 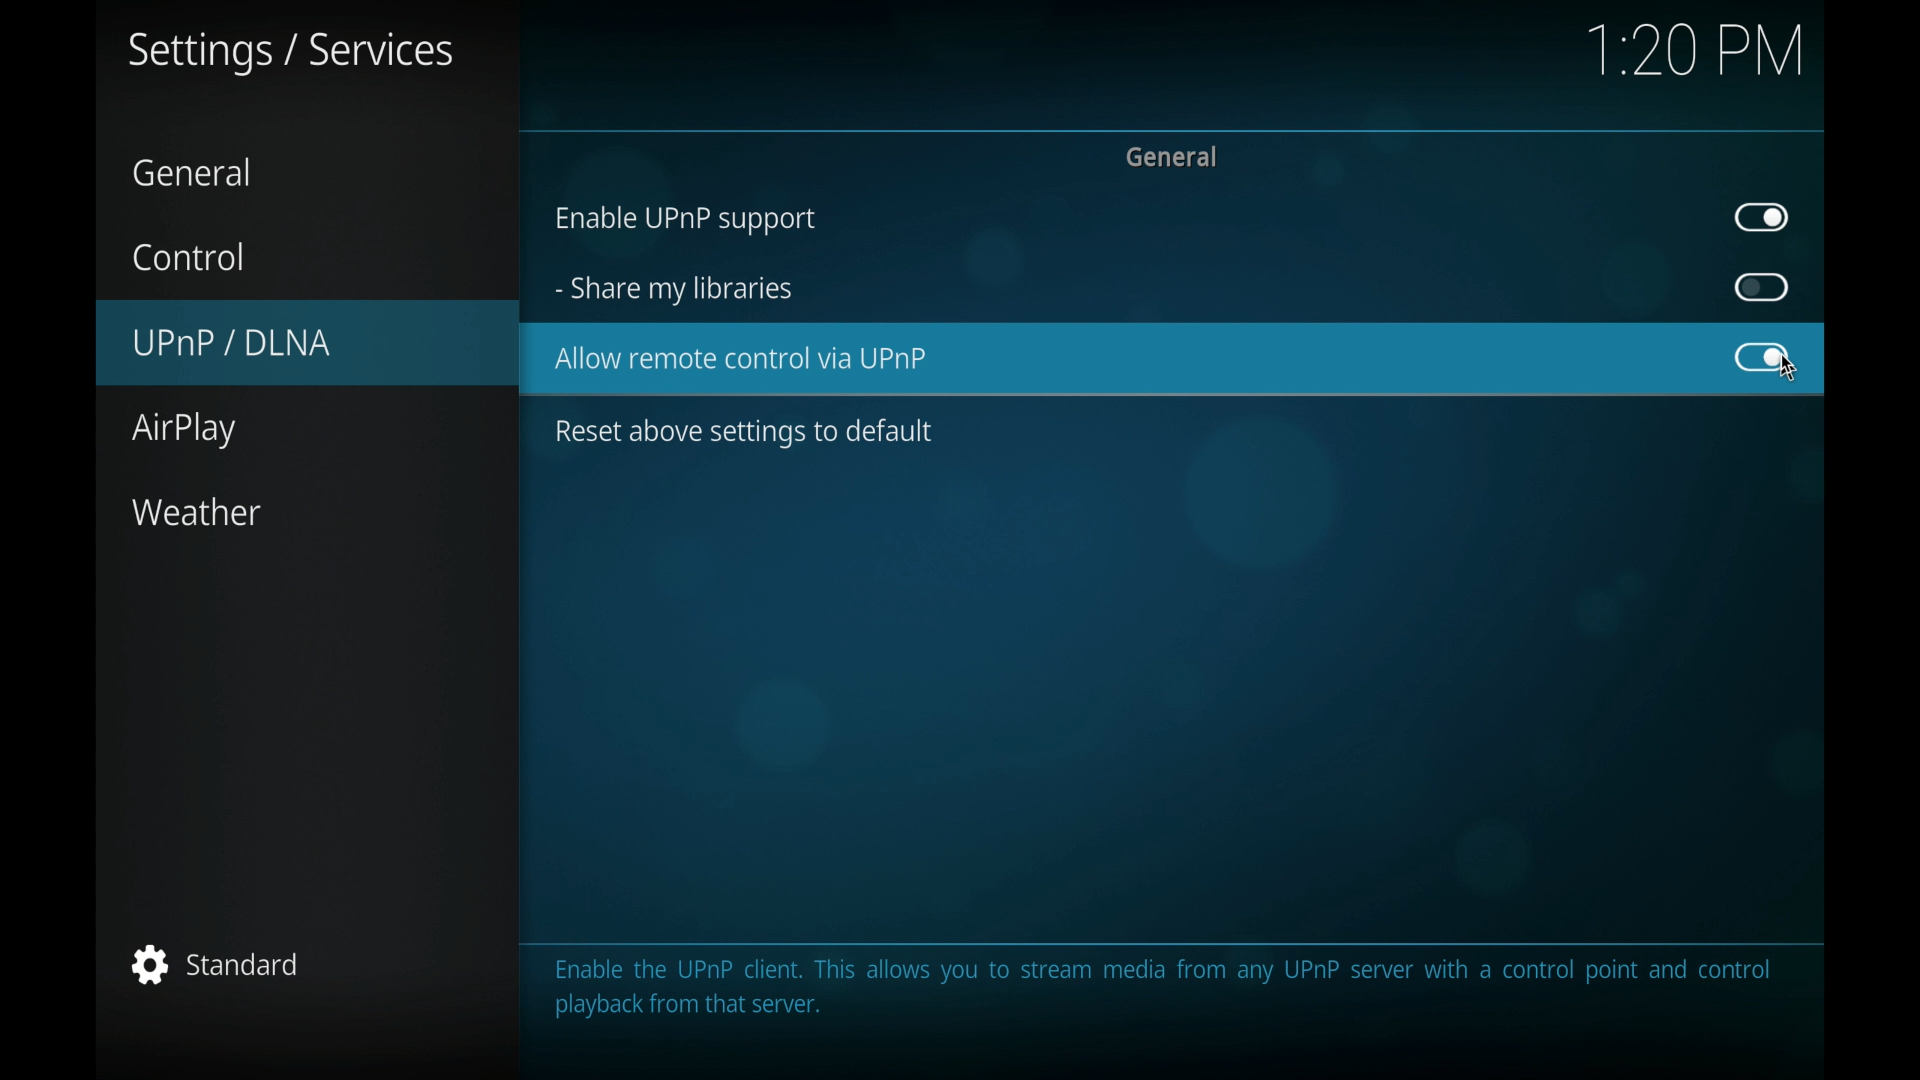 I want to click on toggle button on, so click(x=1763, y=357).